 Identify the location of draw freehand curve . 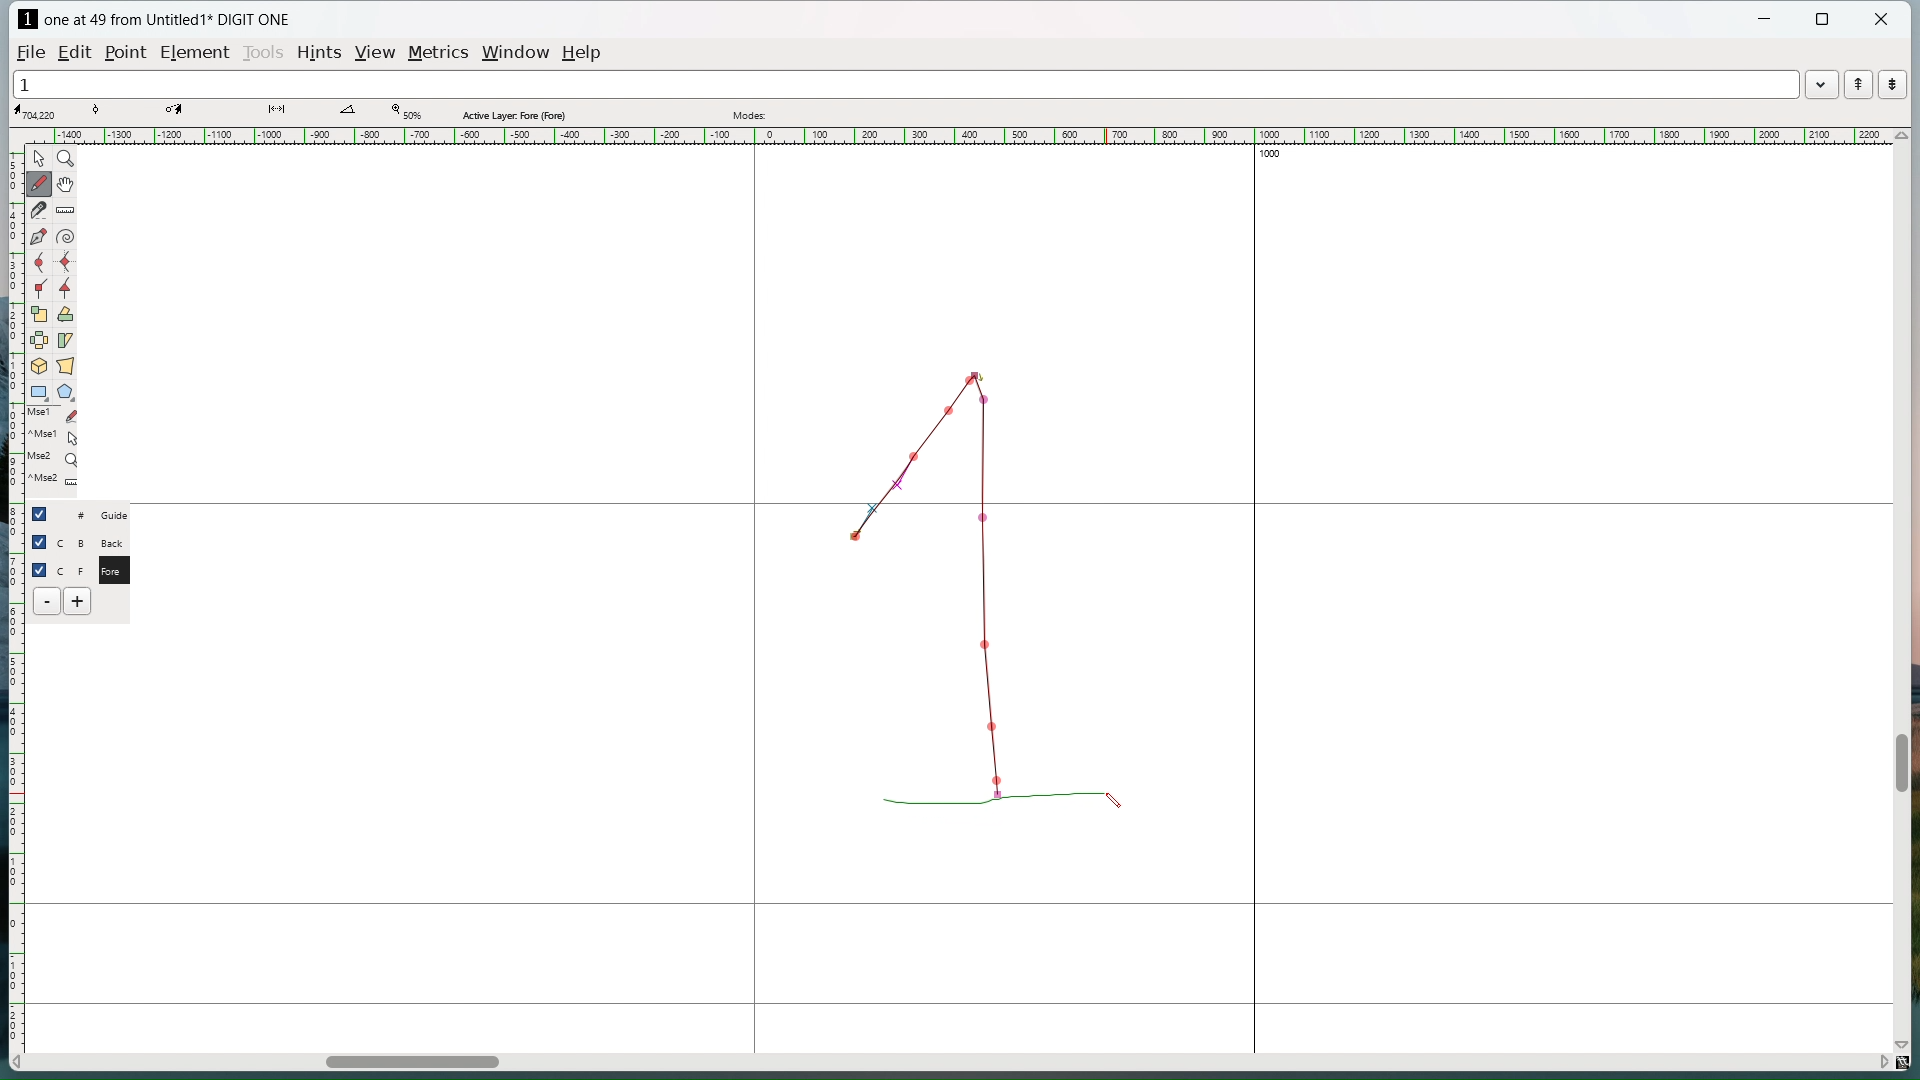
(41, 183).